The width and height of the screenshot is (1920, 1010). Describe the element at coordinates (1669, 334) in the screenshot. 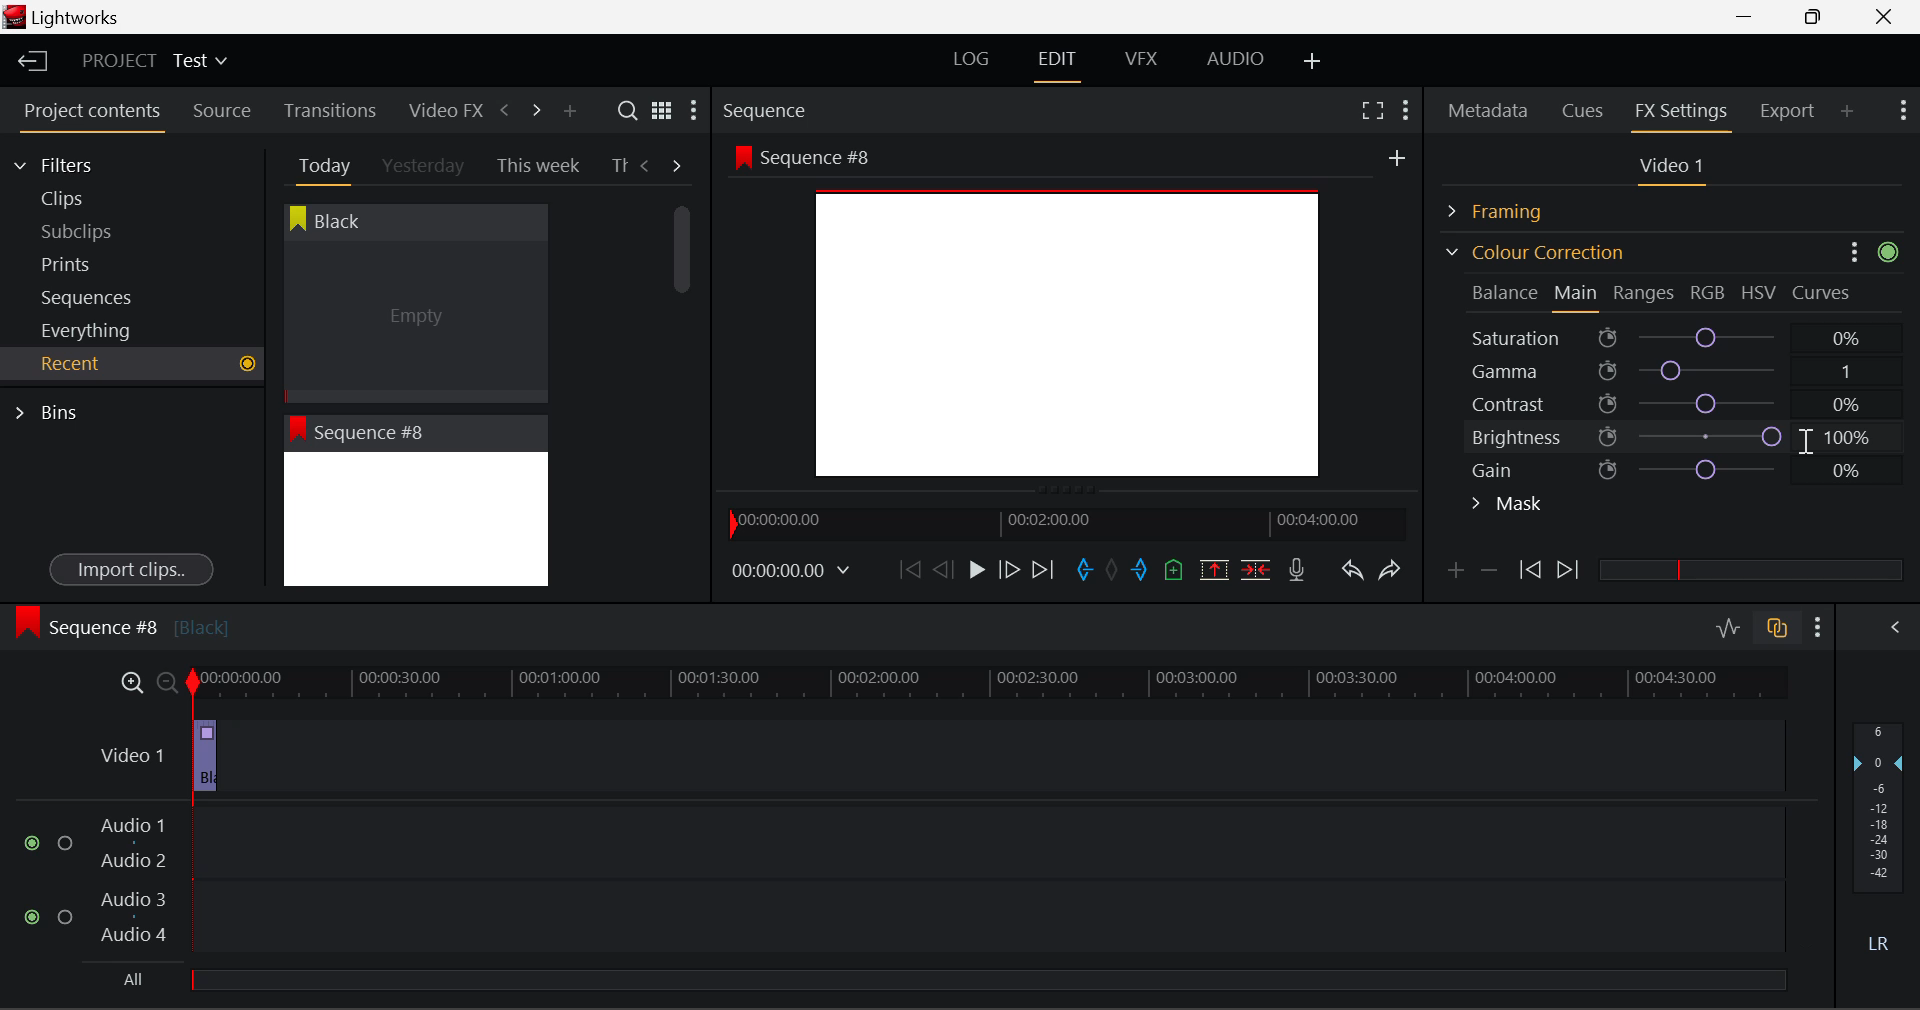

I see `Saturation` at that location.